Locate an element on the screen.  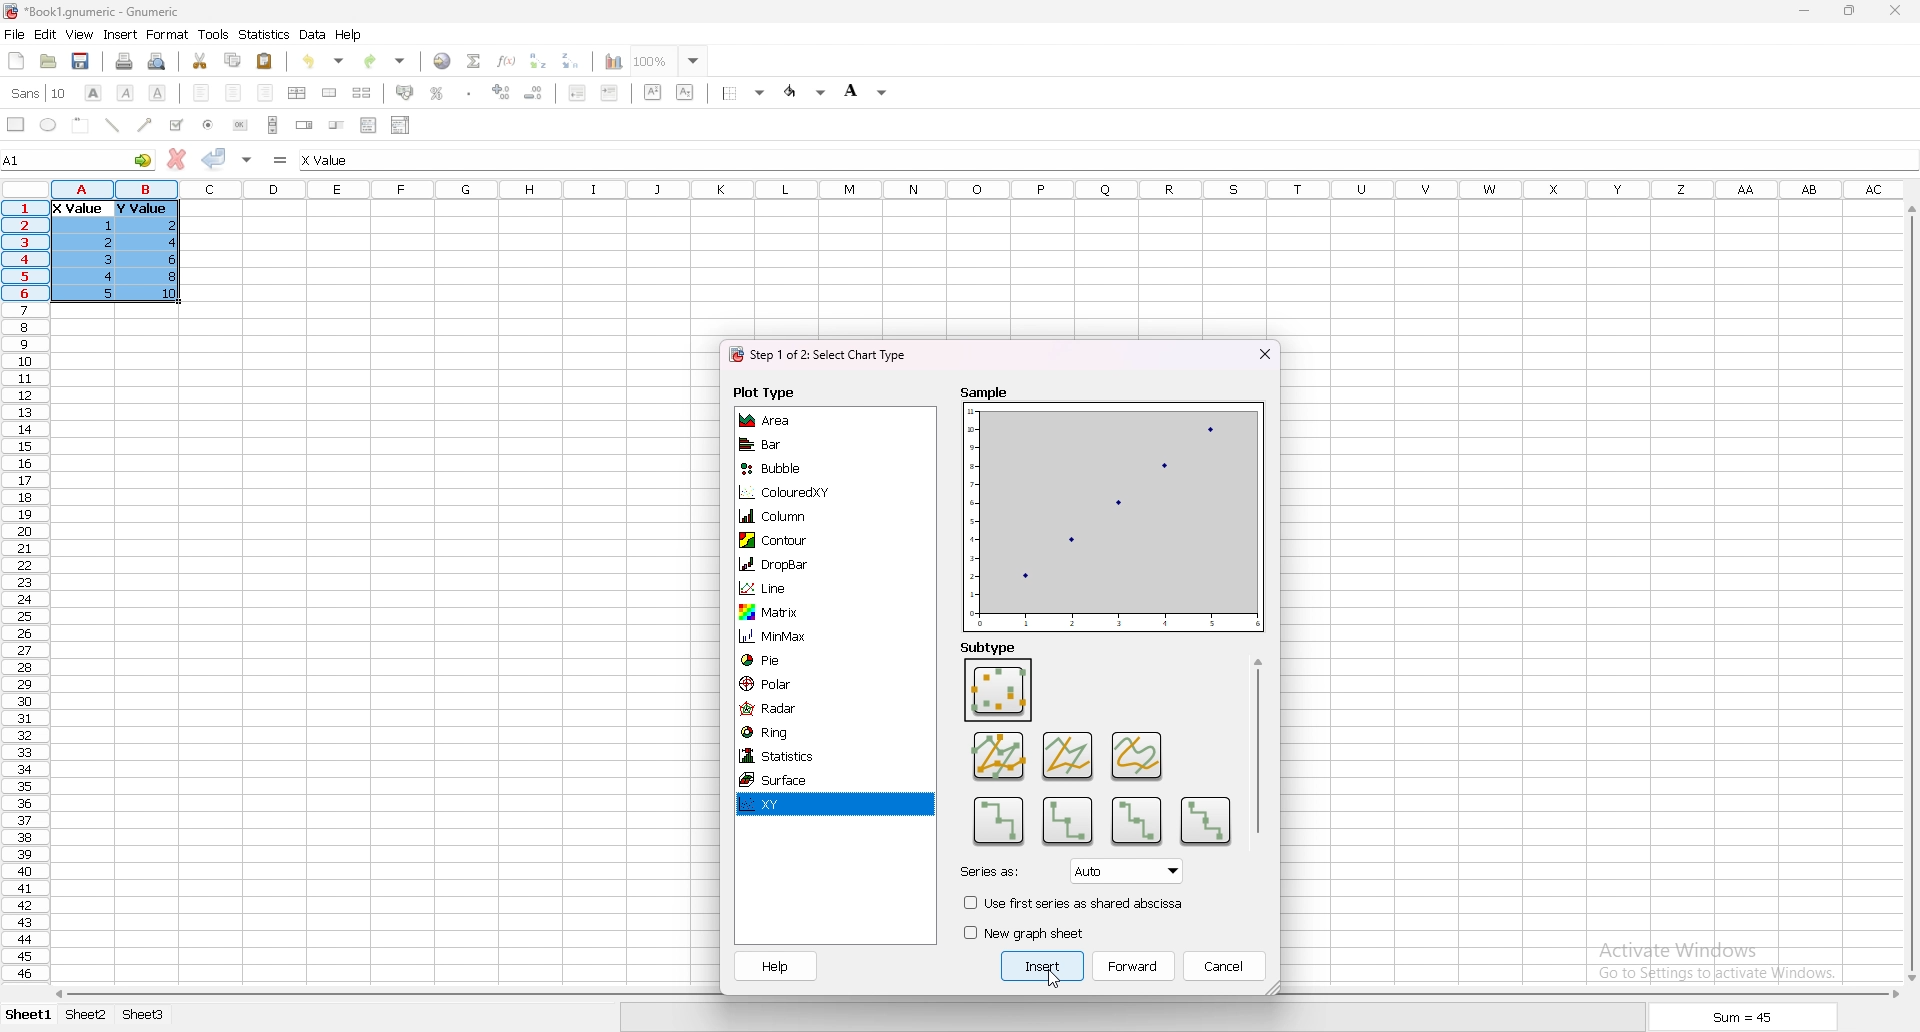
save is located at coordinates (80, 61).